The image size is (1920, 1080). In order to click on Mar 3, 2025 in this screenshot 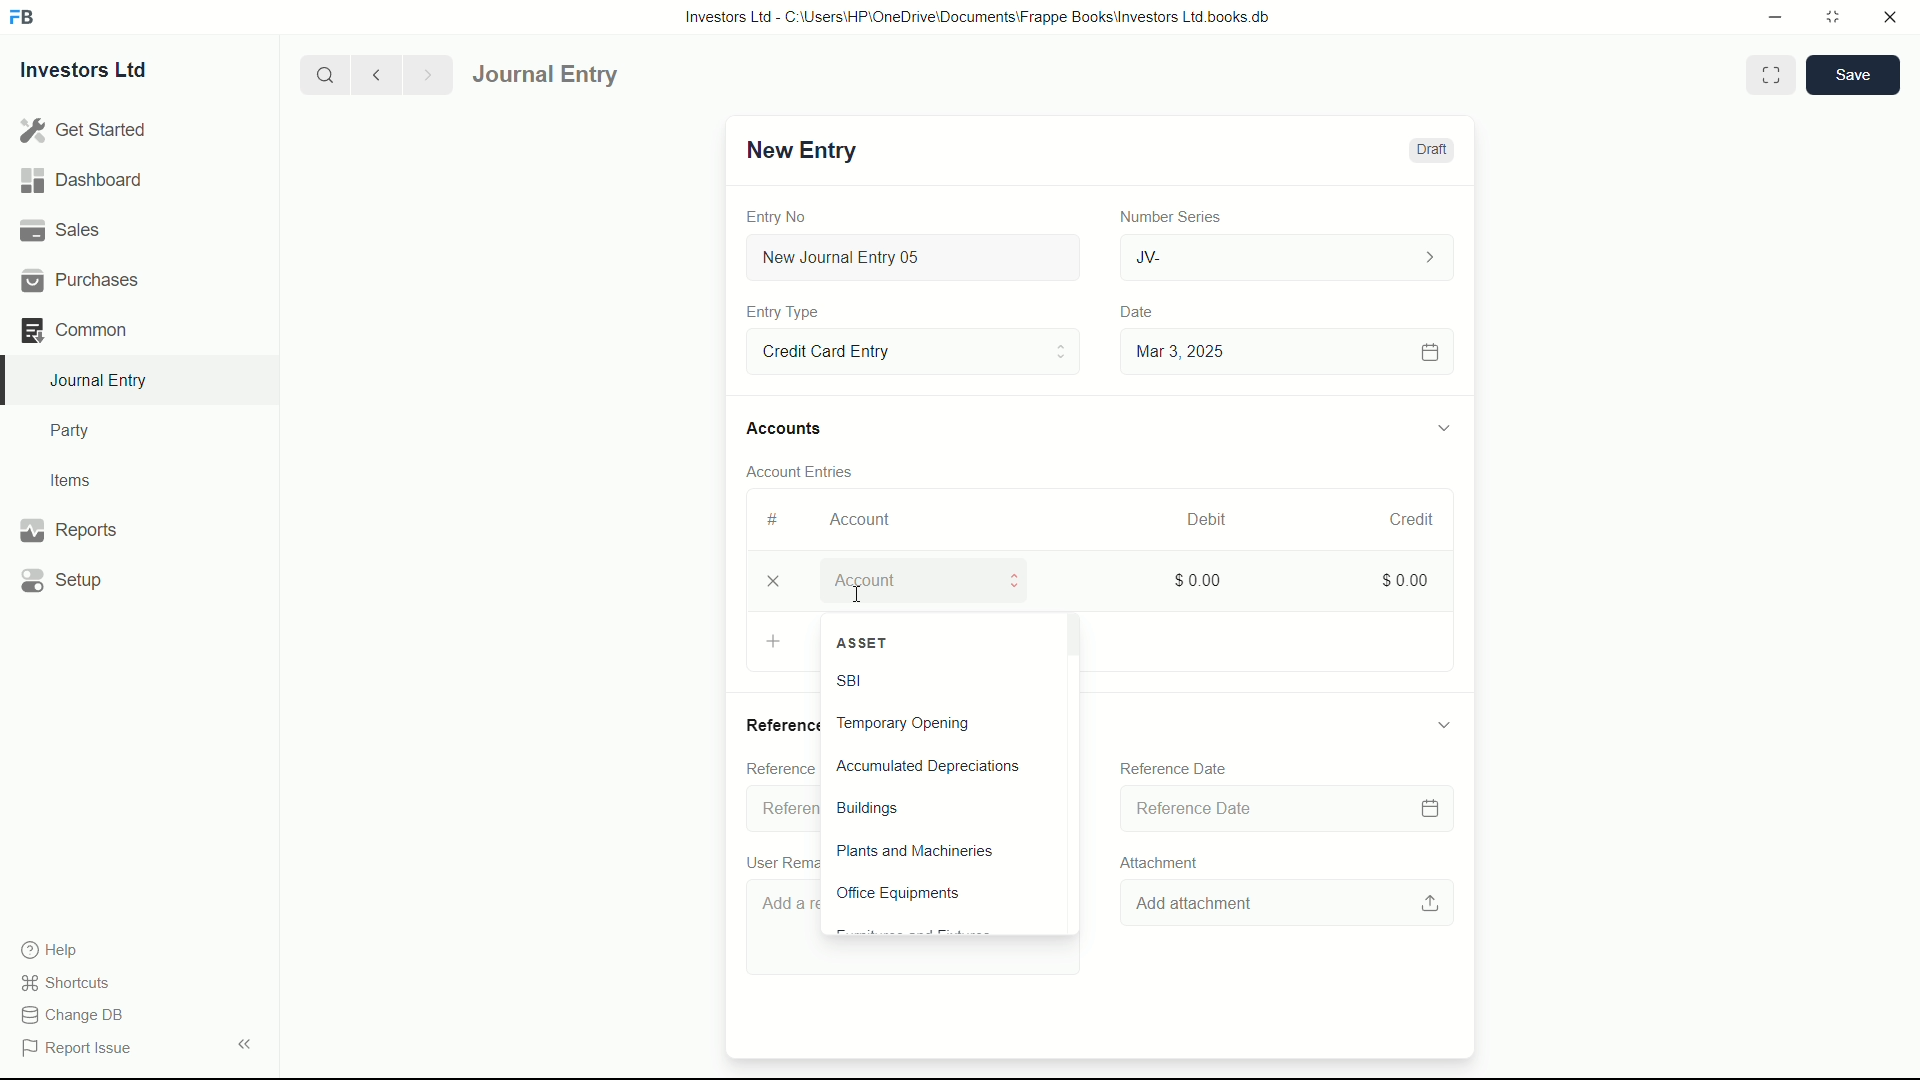, I will do `click(1284, 351)`.